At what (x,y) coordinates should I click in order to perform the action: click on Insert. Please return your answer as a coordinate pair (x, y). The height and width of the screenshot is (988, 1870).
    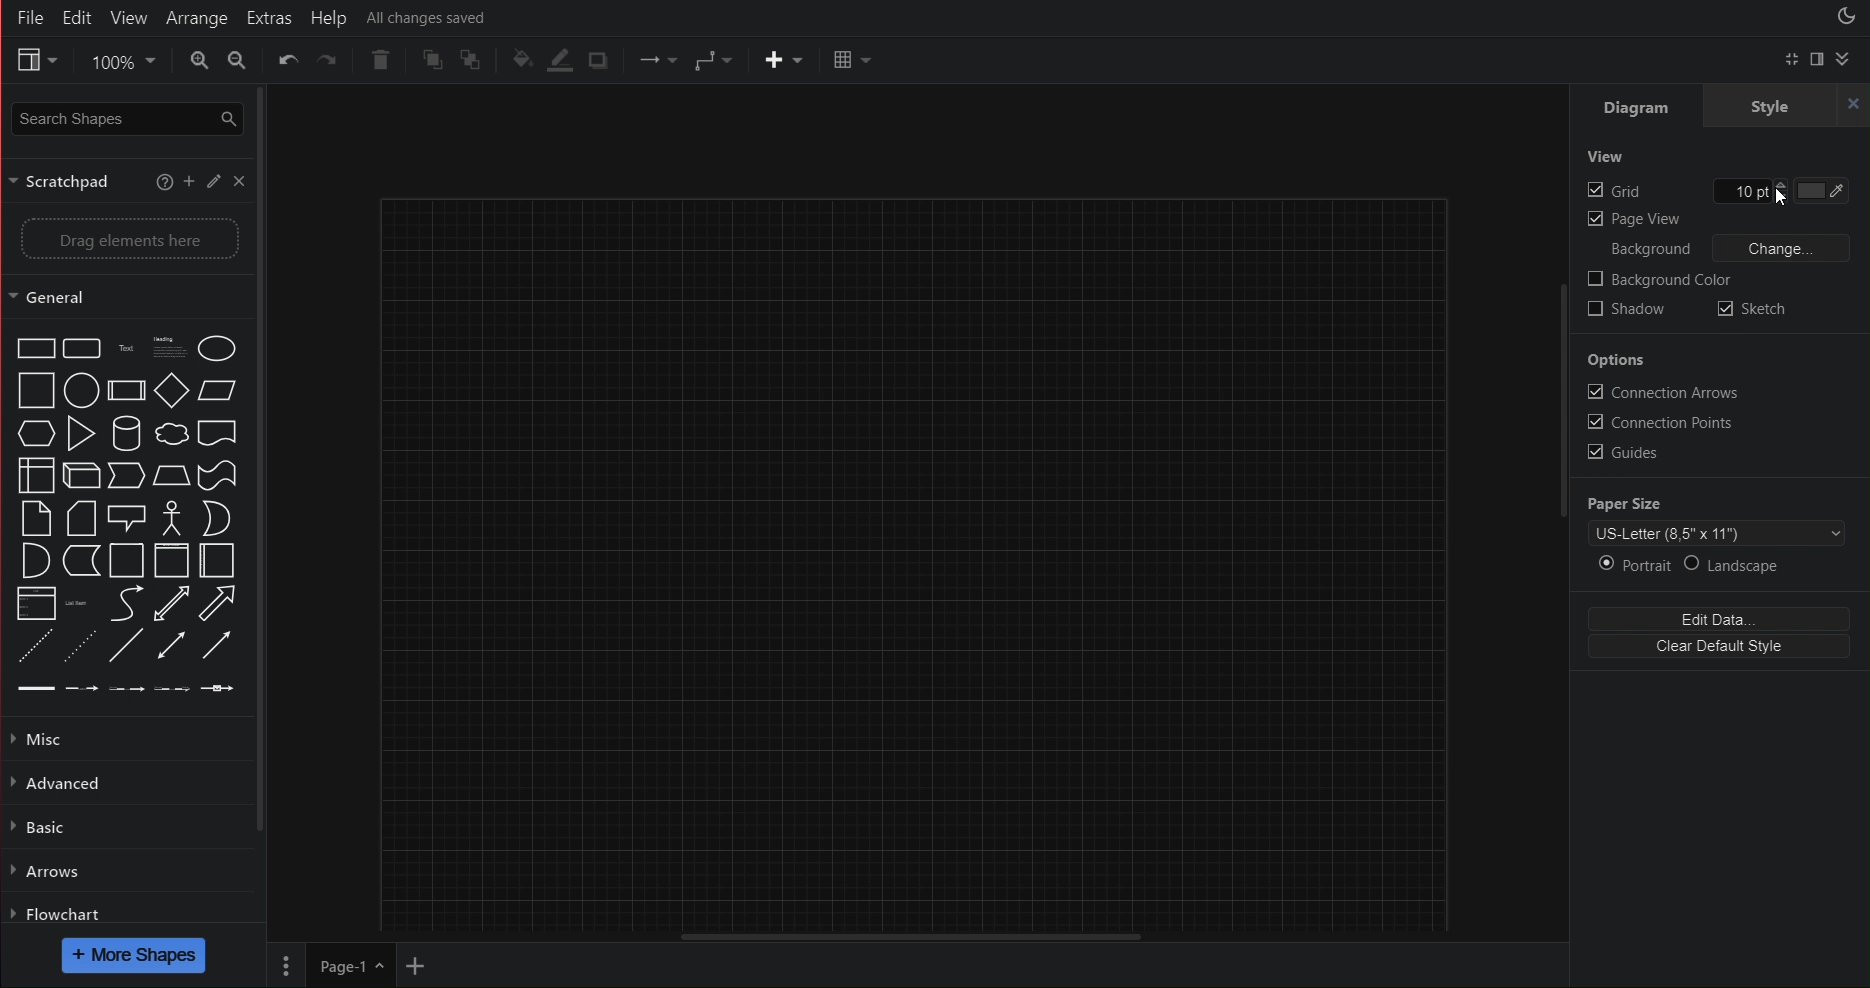
    Looking at the image, I should click on (775, 61).